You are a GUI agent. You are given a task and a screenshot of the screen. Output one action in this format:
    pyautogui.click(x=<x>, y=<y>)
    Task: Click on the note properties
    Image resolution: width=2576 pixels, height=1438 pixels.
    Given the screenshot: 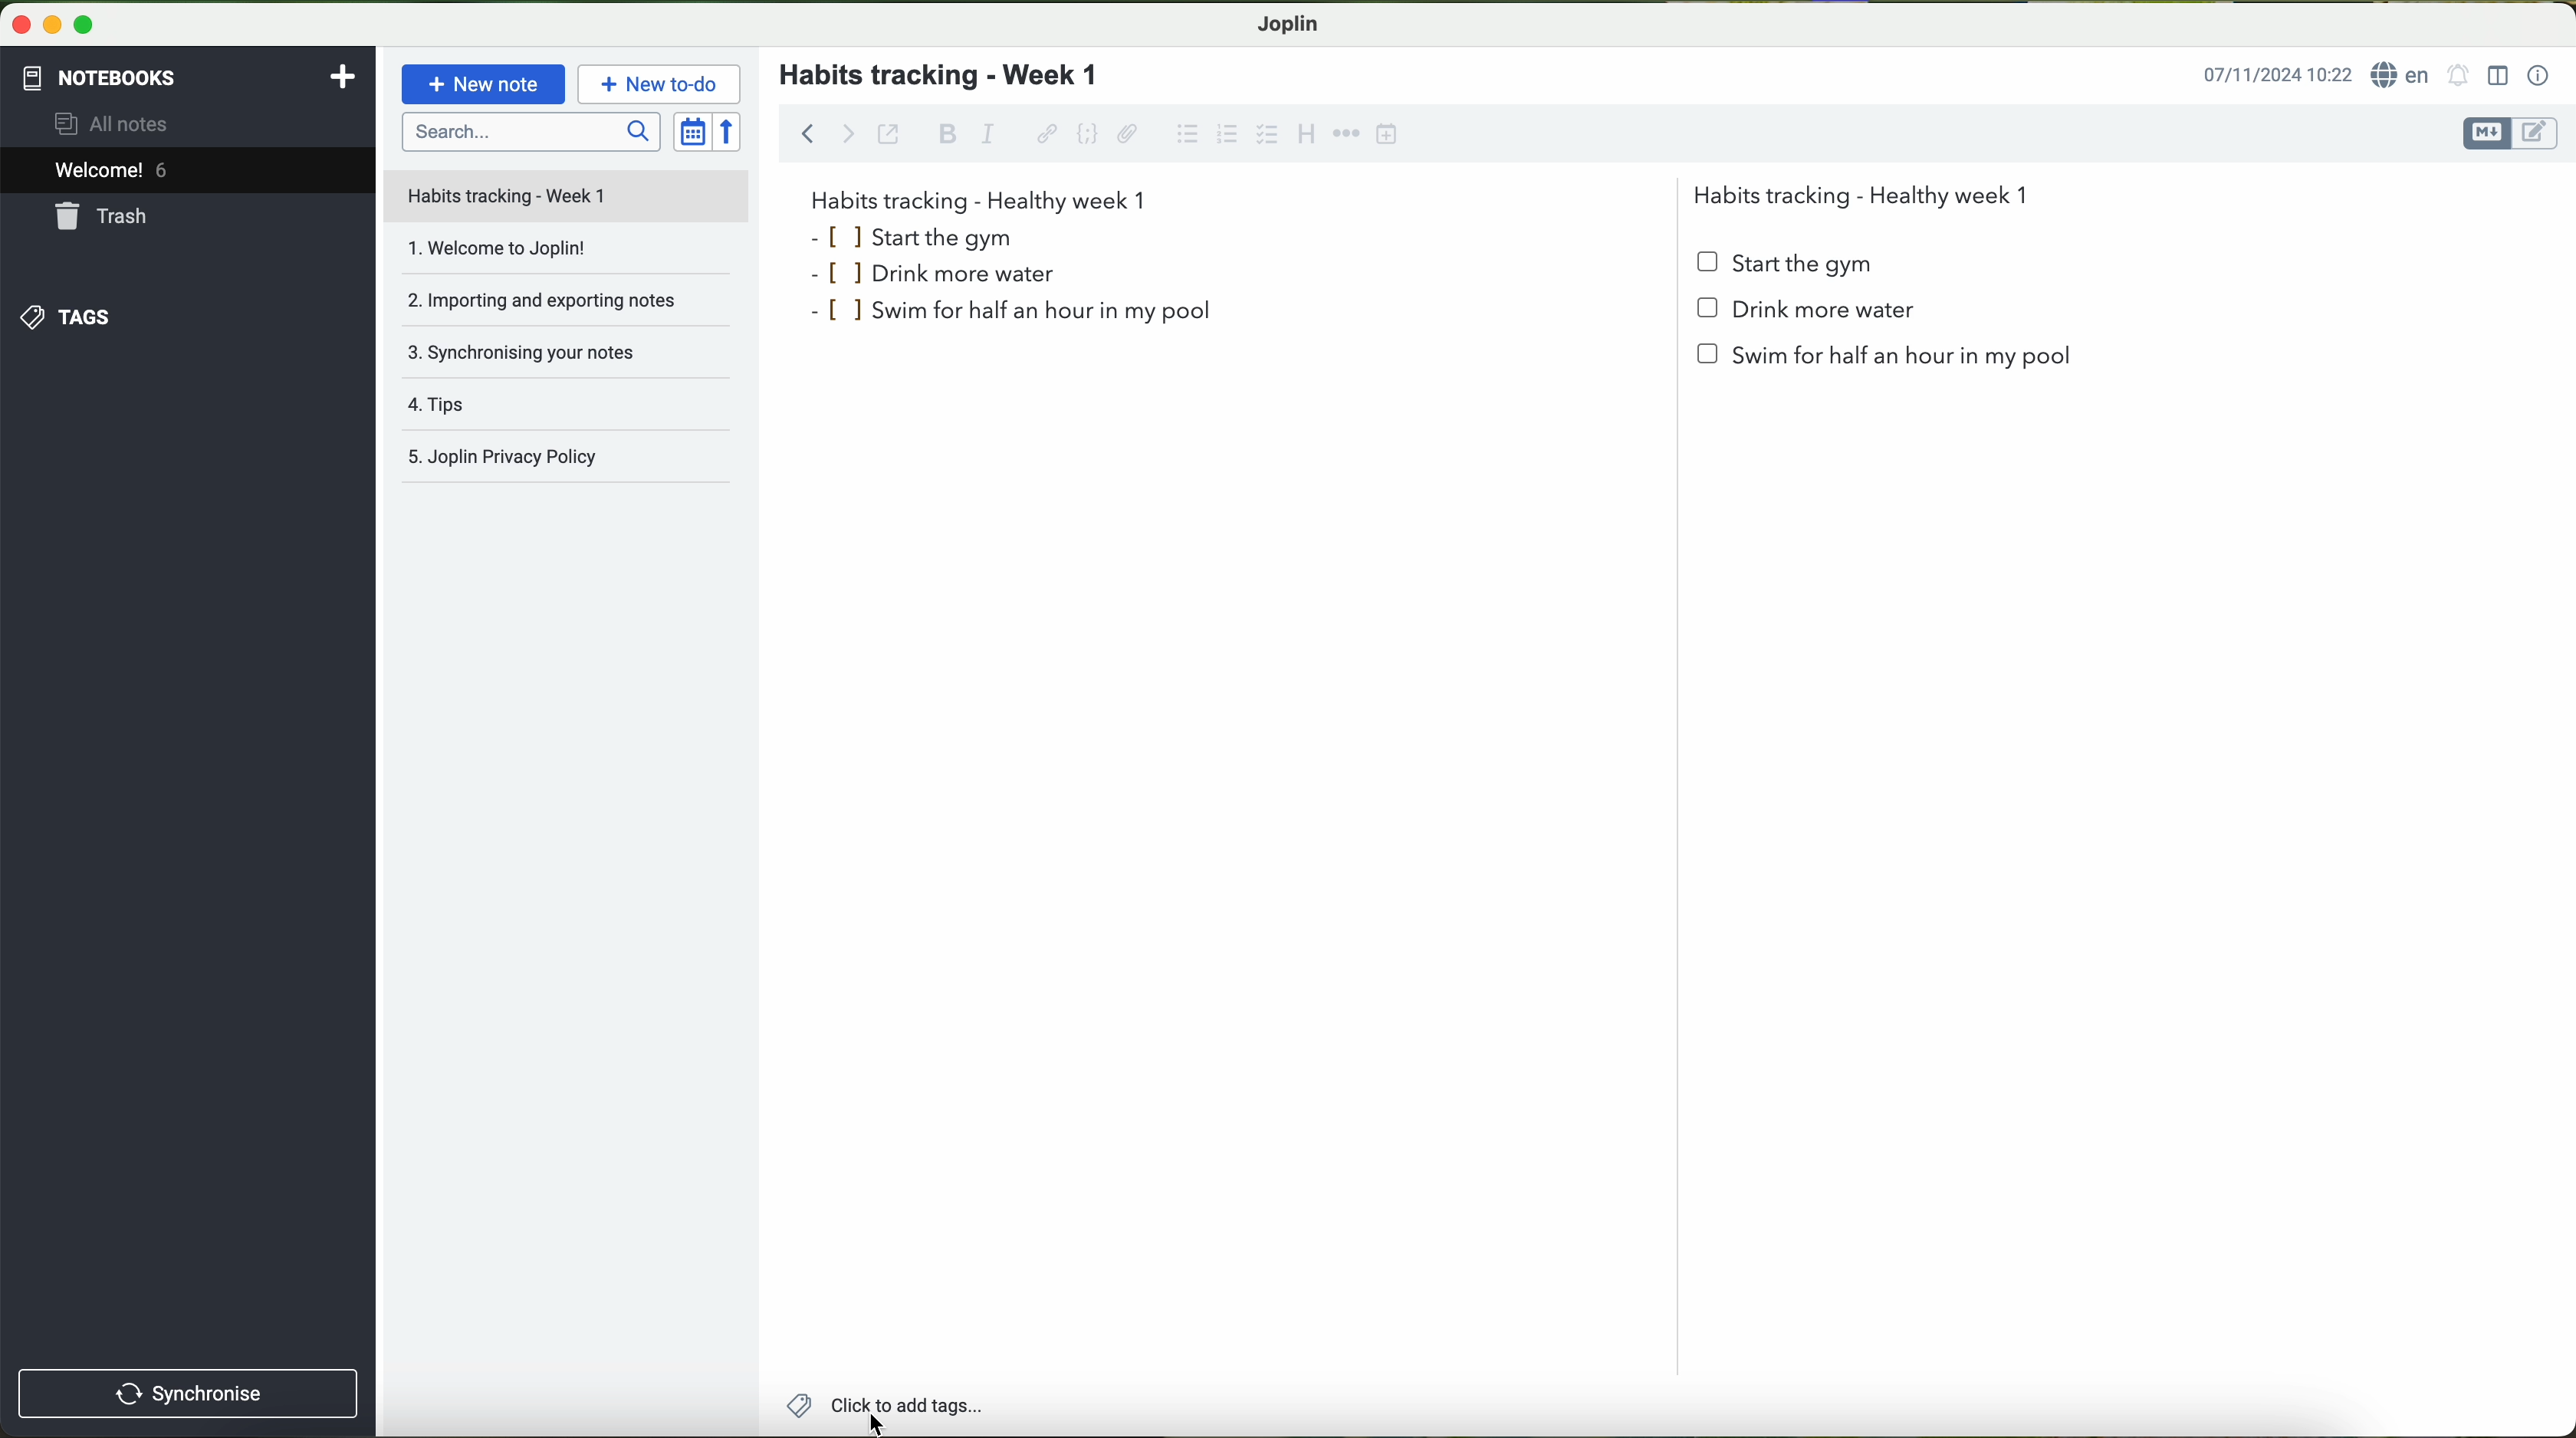 What is the action you would take?
    pyautogui.click(x=2540, y=77)
    